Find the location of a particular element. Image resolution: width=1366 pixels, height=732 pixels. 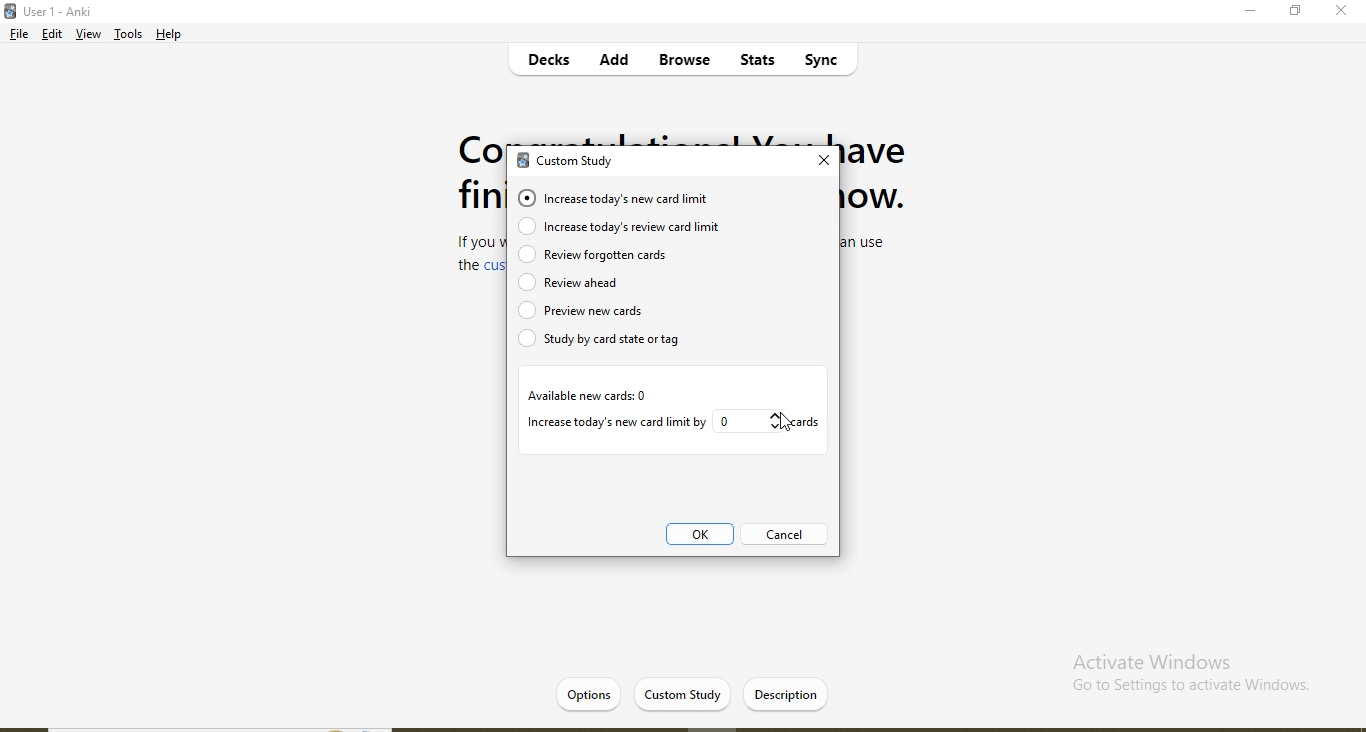

increase today's review card limit is located at coordinates (637, 228).